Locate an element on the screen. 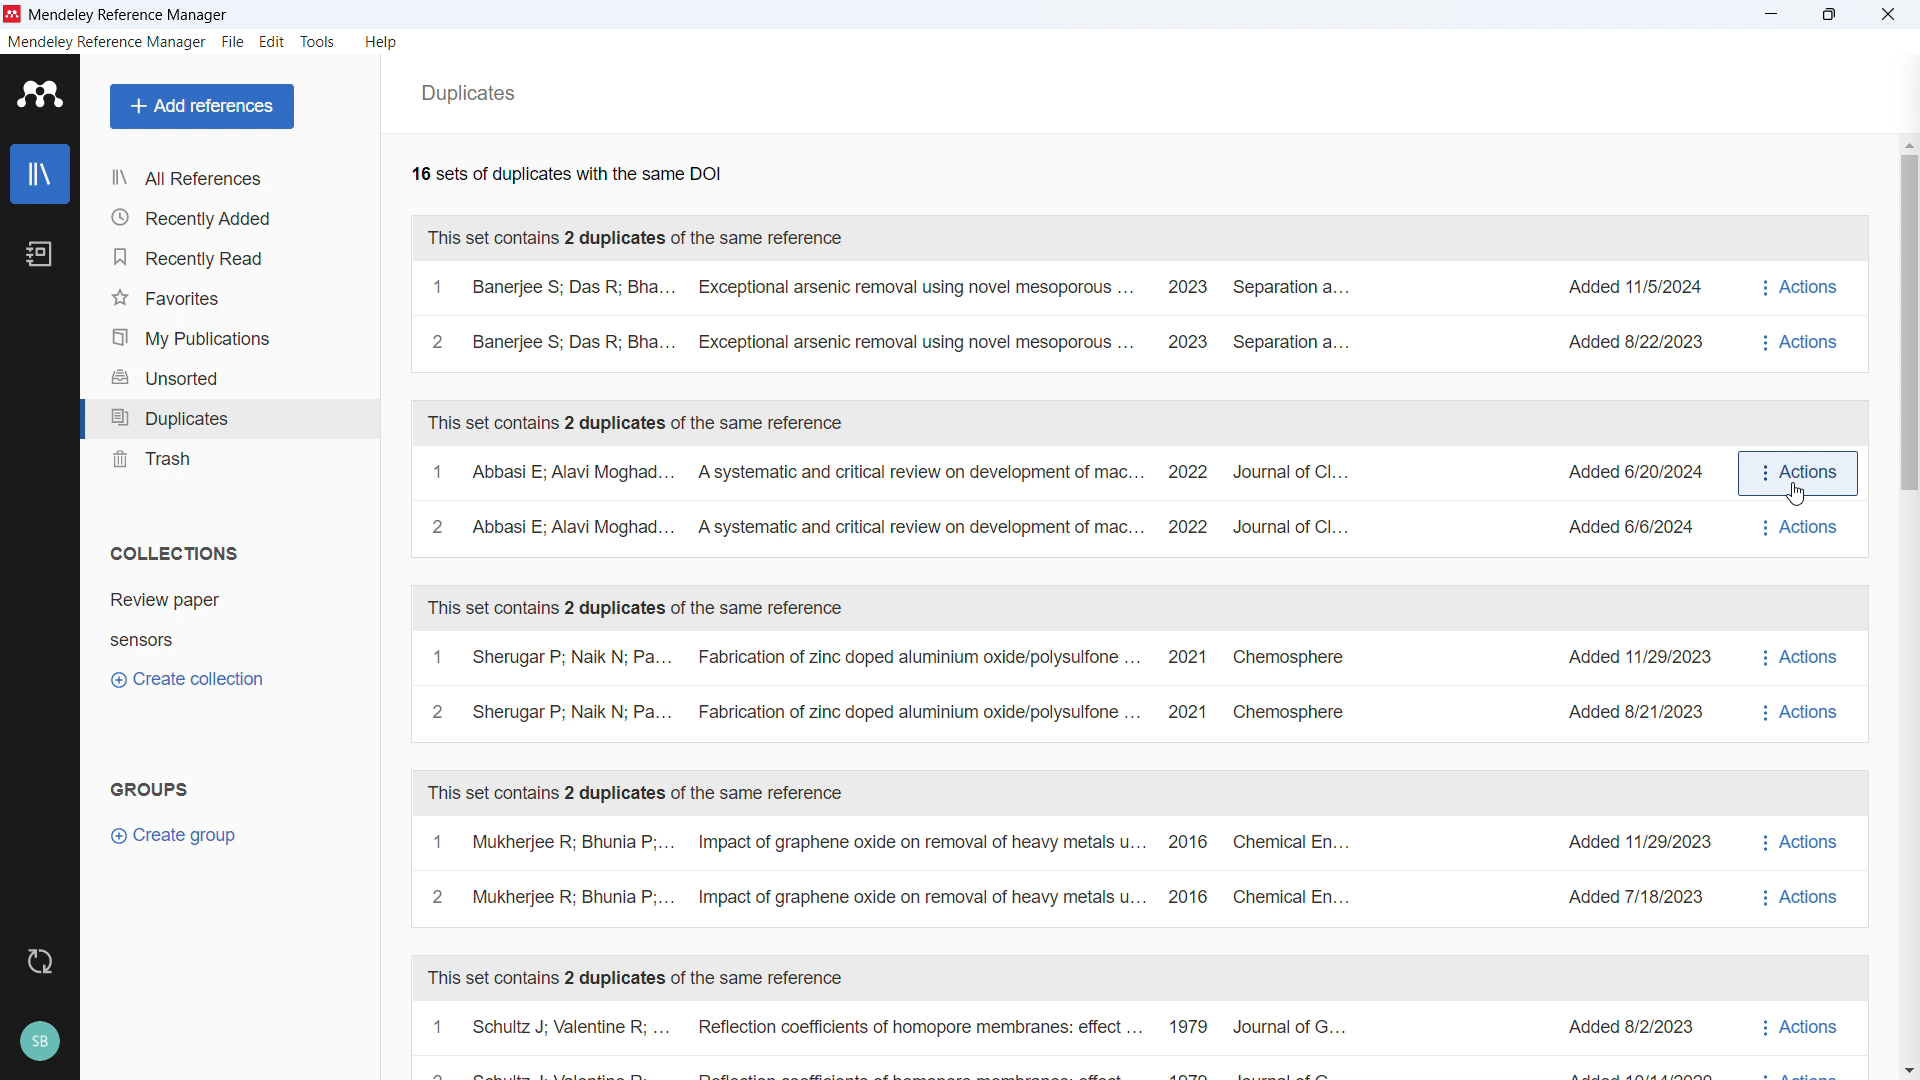 The width and height of the screenshot is (1920, 1080). Number of available duplicates  is located at coordinates (567, 176).